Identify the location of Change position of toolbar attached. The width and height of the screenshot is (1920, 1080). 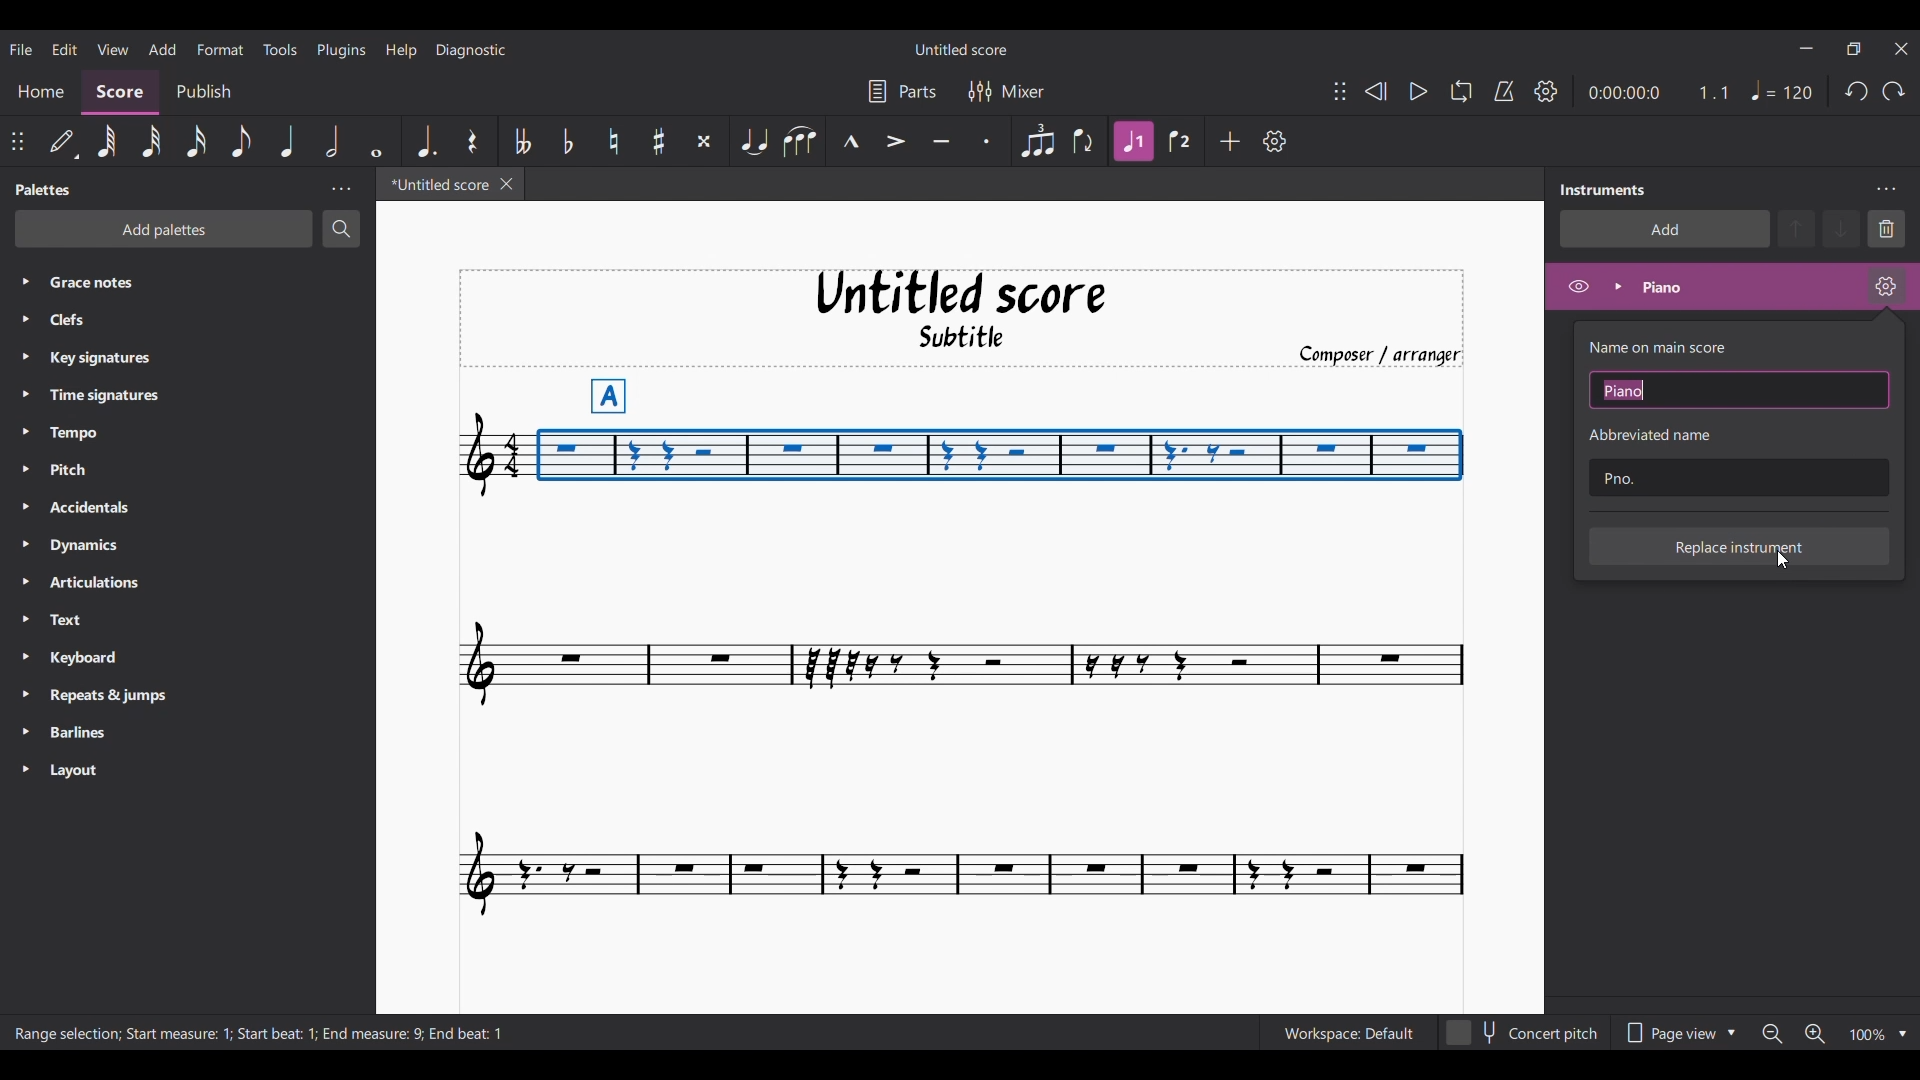
(1340, 91).